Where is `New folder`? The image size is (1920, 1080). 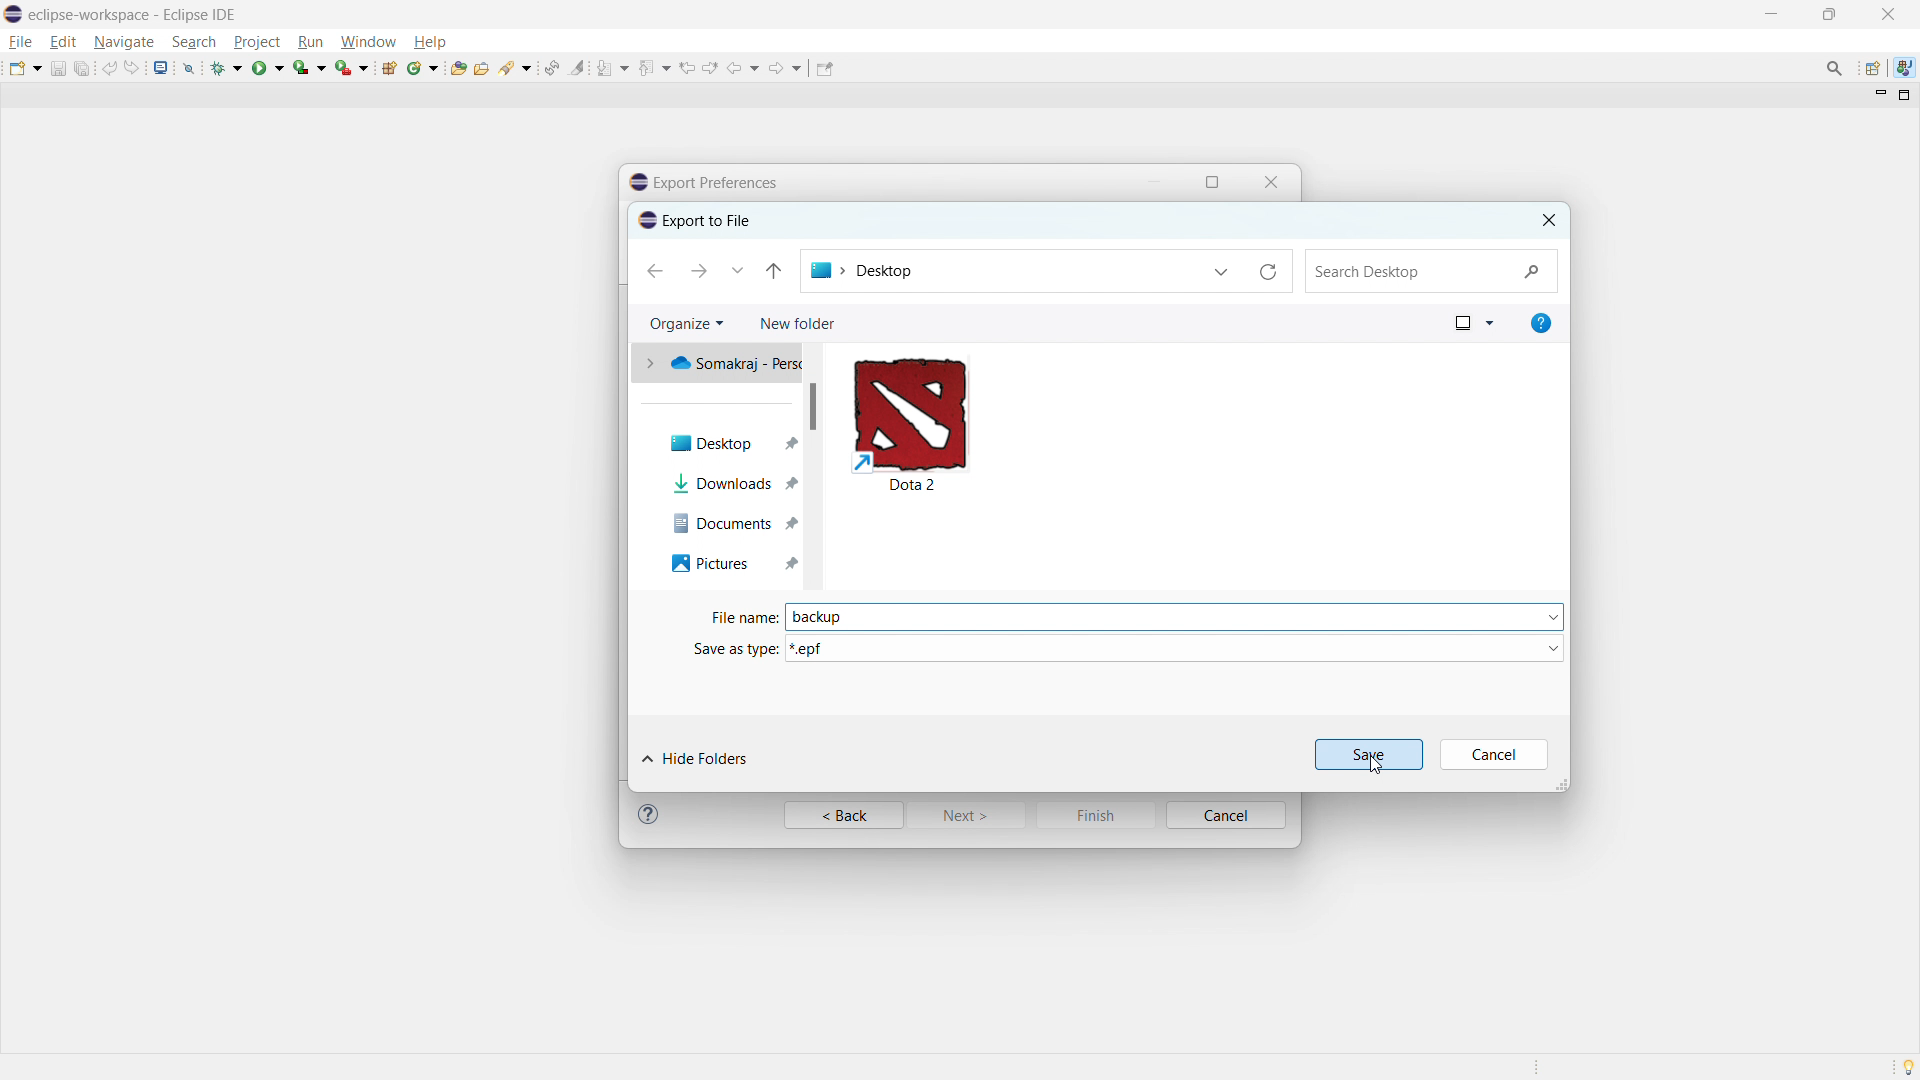 New folder is located at coordinates (796, 323).